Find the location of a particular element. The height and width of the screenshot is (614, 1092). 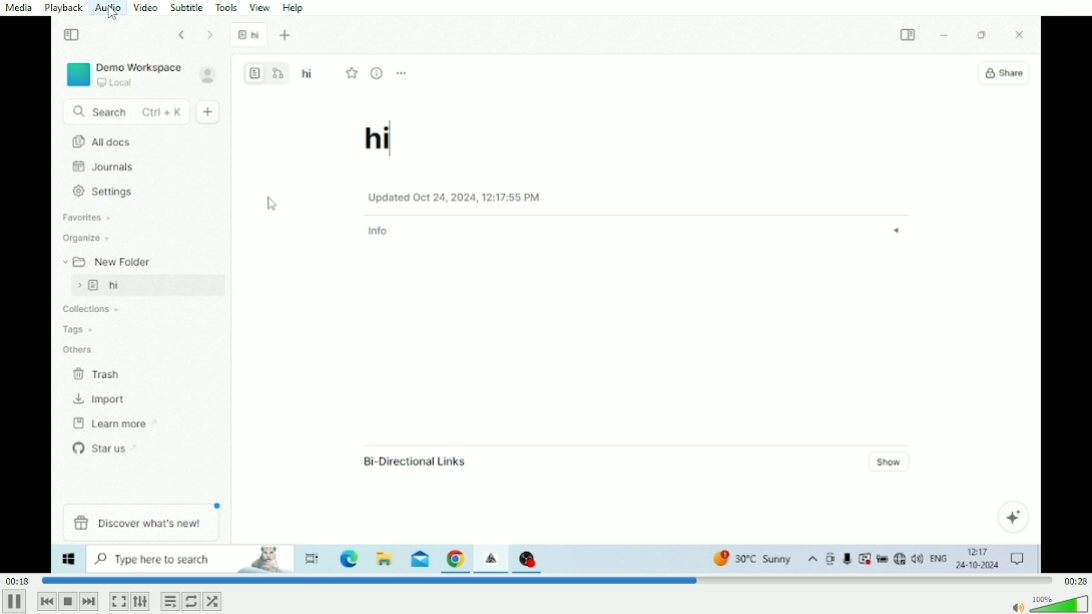

Stop playback is located at coordinates (67, 601).